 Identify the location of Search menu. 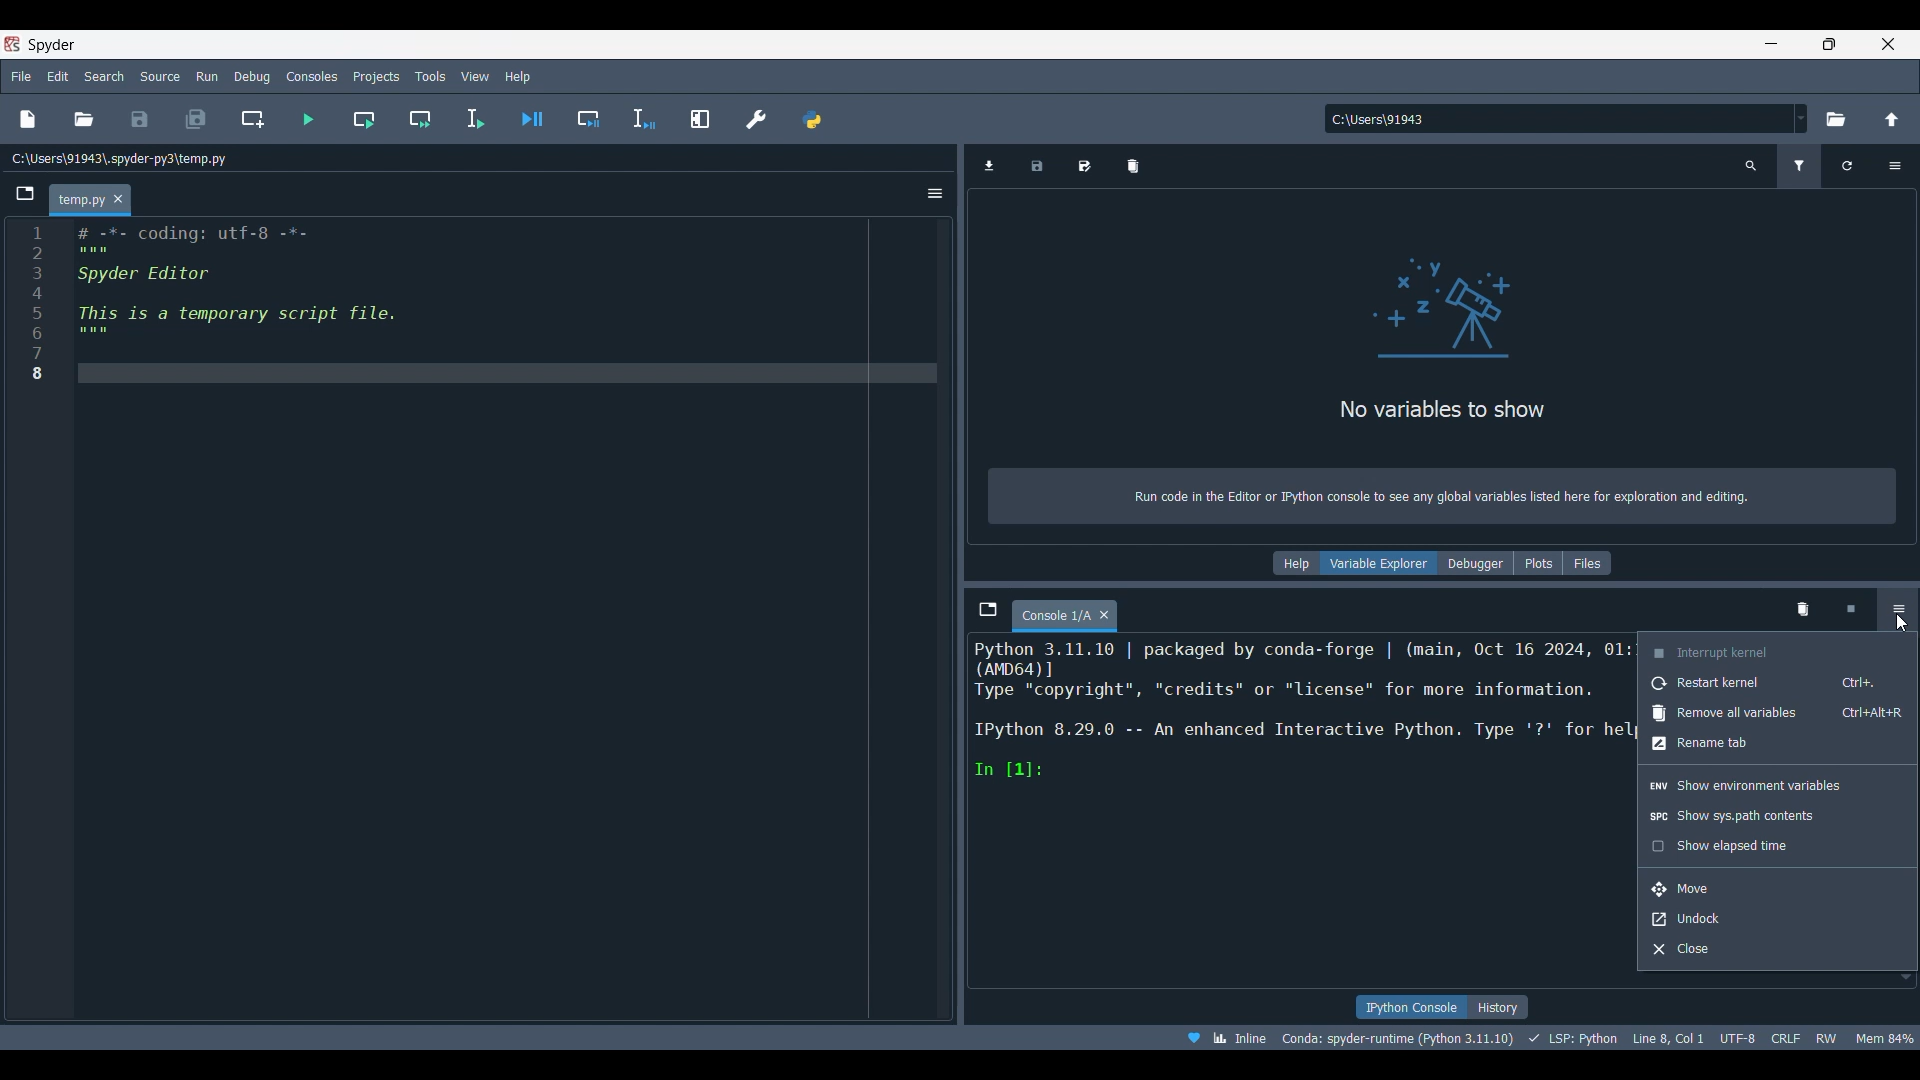
(104, 76).